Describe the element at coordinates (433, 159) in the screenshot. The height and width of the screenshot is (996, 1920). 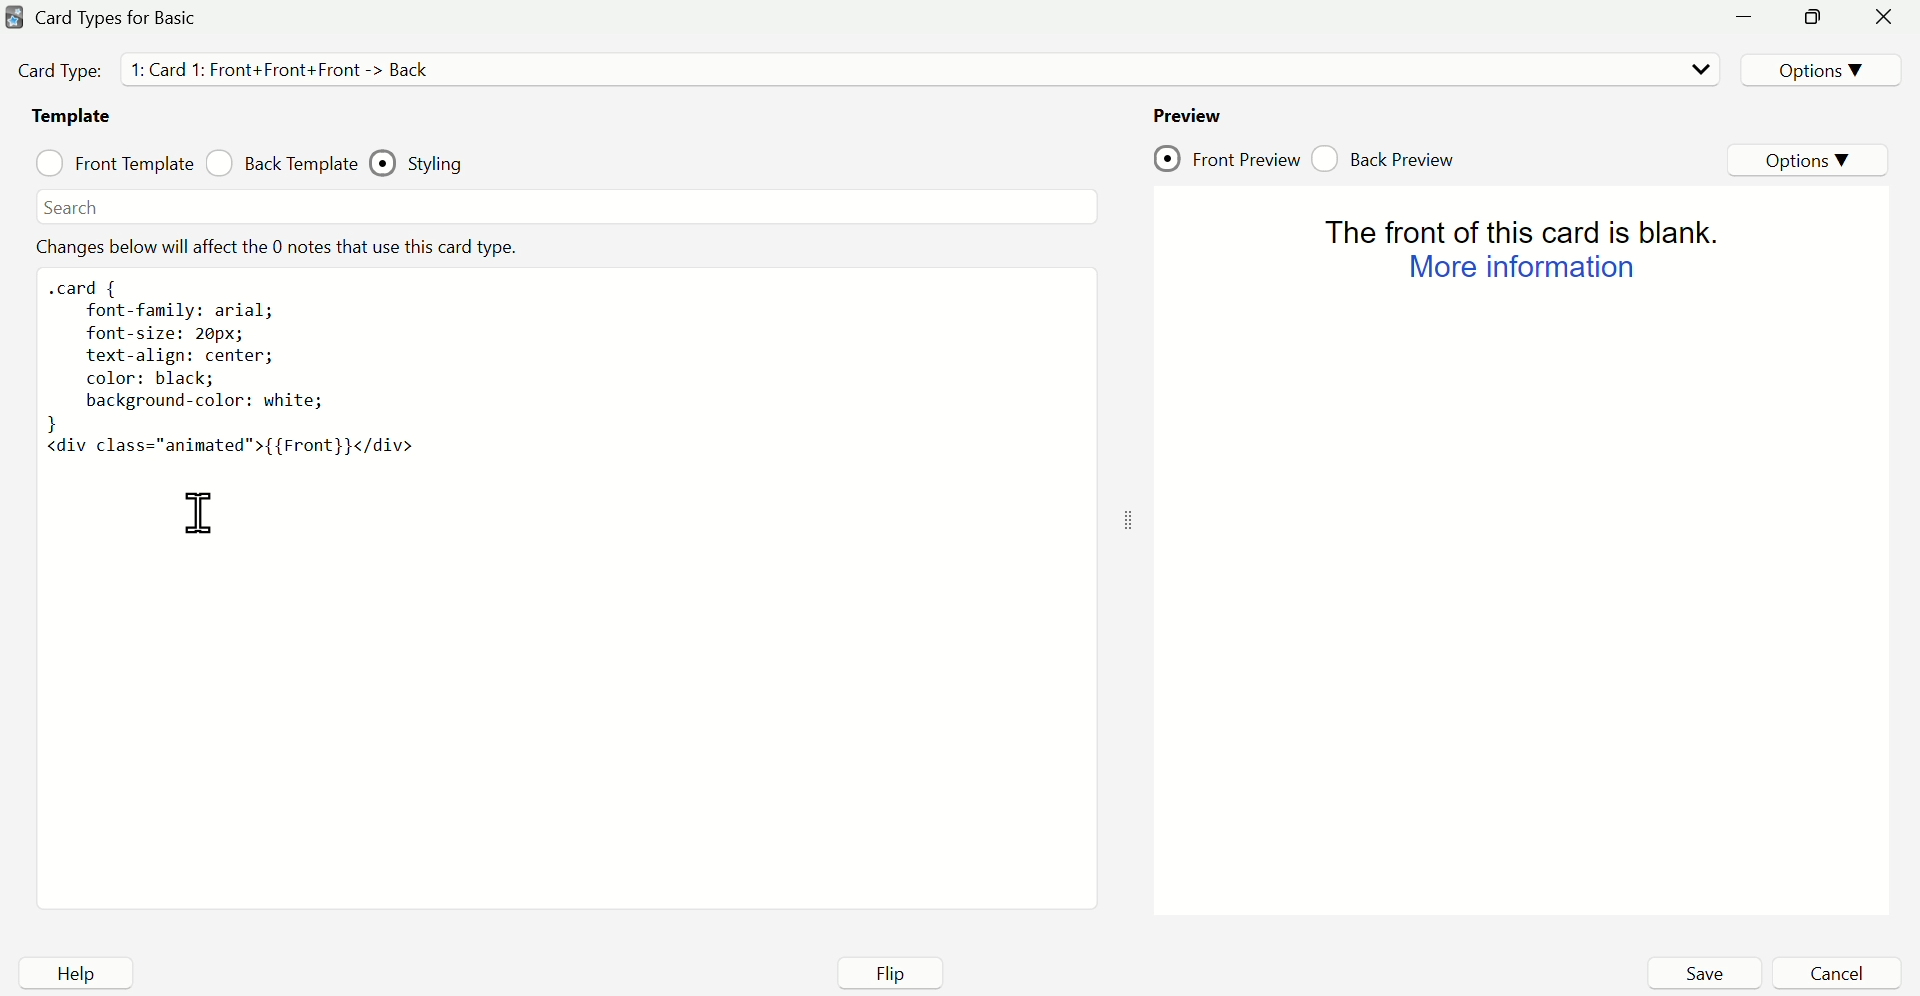
I see `Styling` at that location.